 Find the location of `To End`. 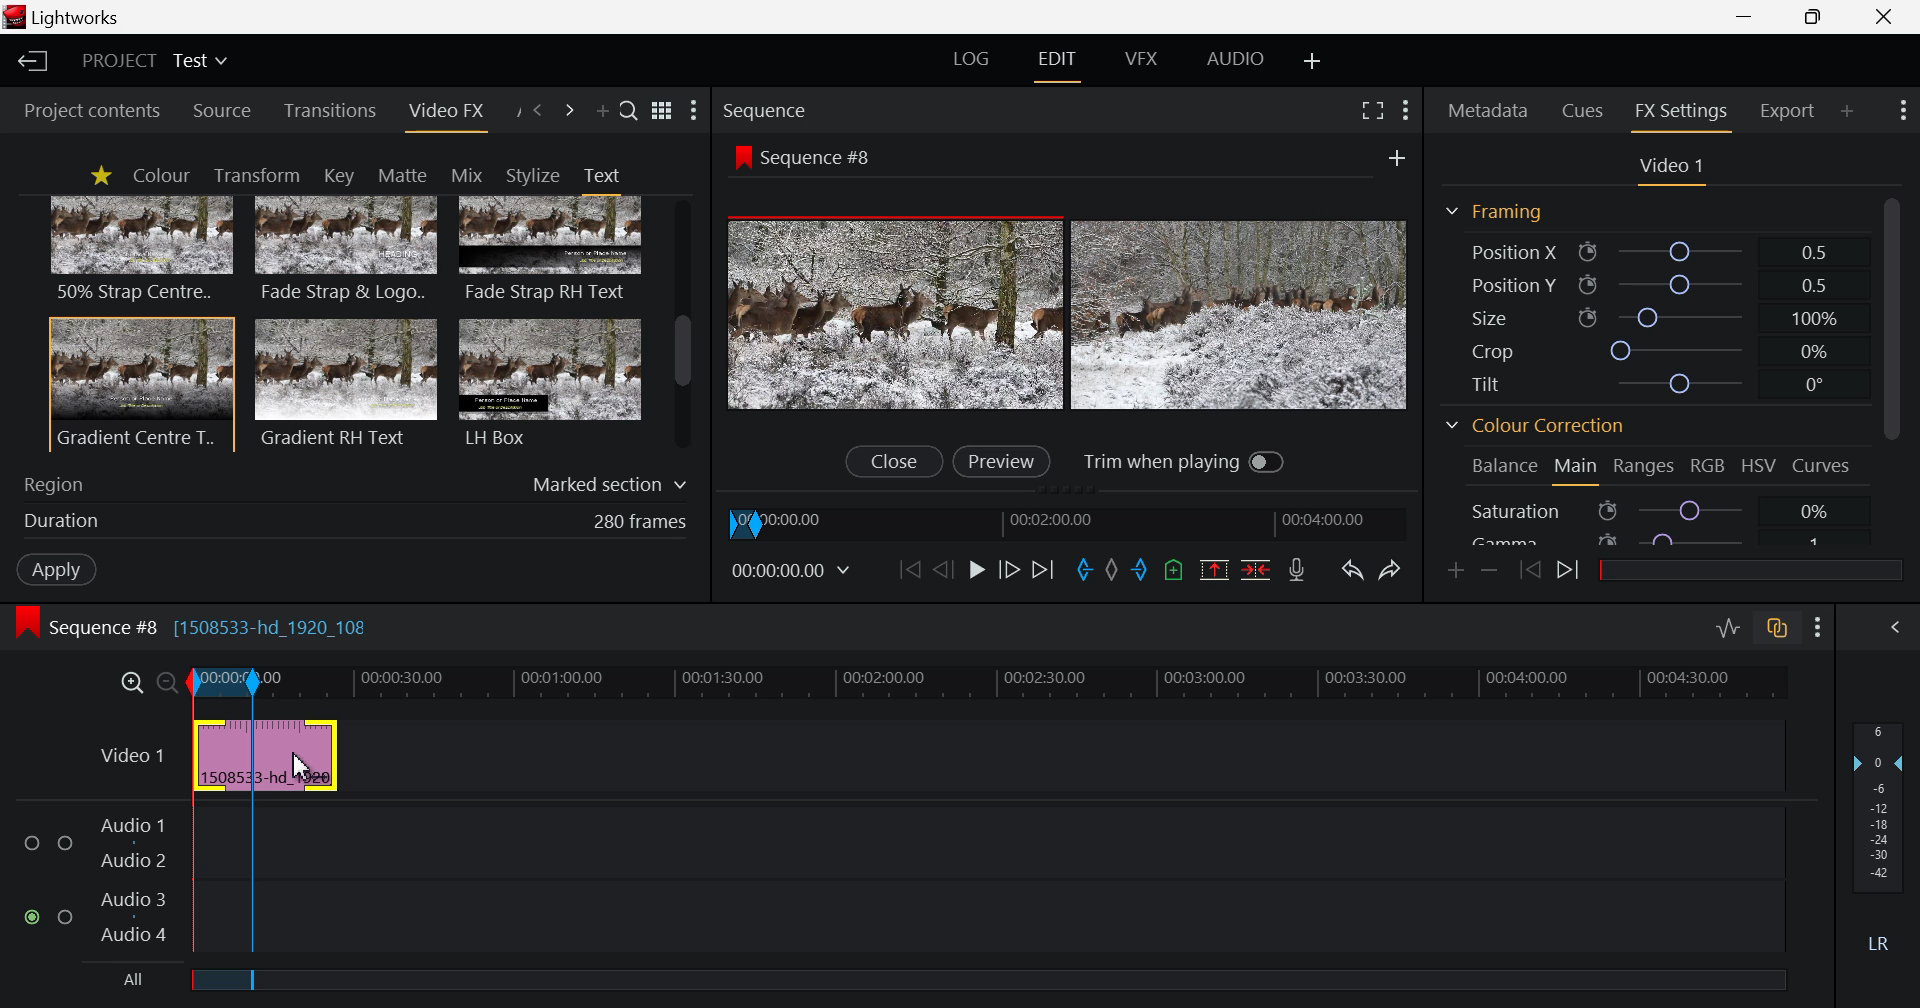

To End is located at coordinates (1045, 569).